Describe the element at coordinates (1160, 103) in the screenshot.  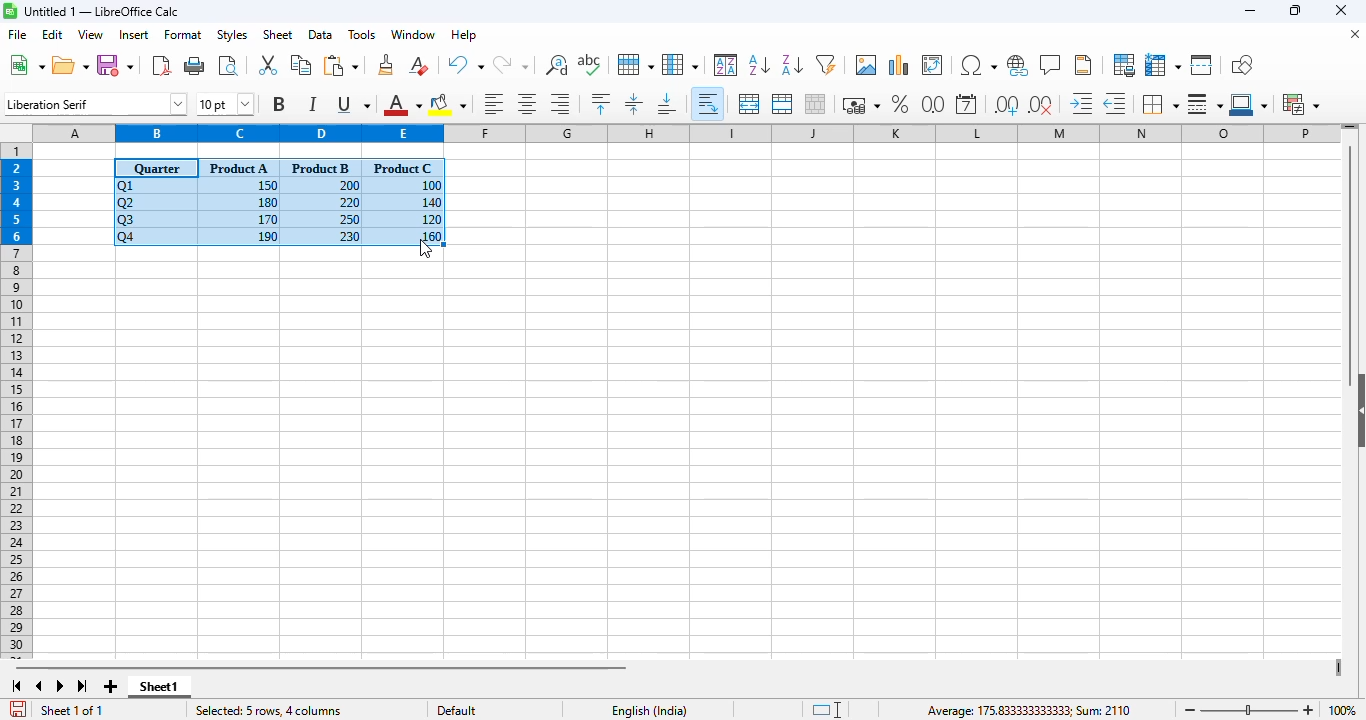
I see `borders` at that location.